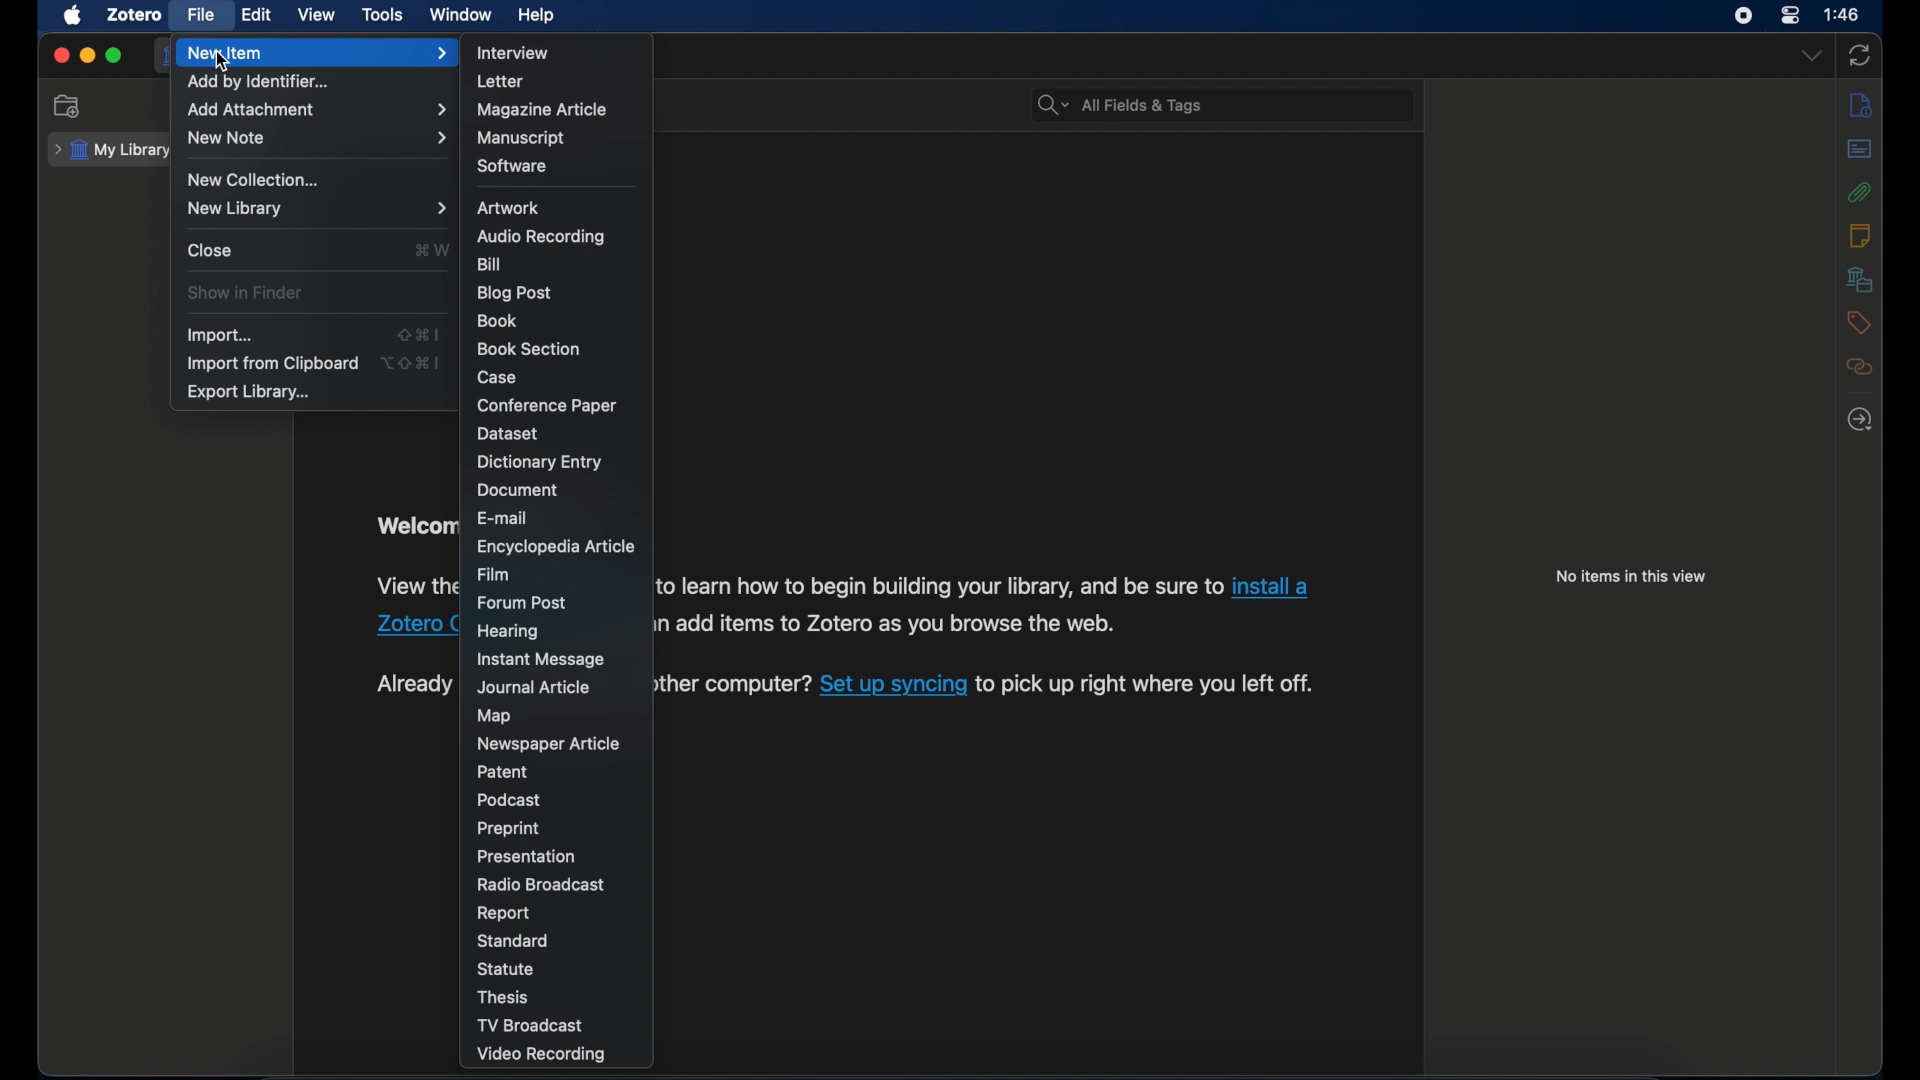 The image size is (1920, 1080). Describe the element at coordinates (509, 433) in the screenshot. I see `dataset` at that location.